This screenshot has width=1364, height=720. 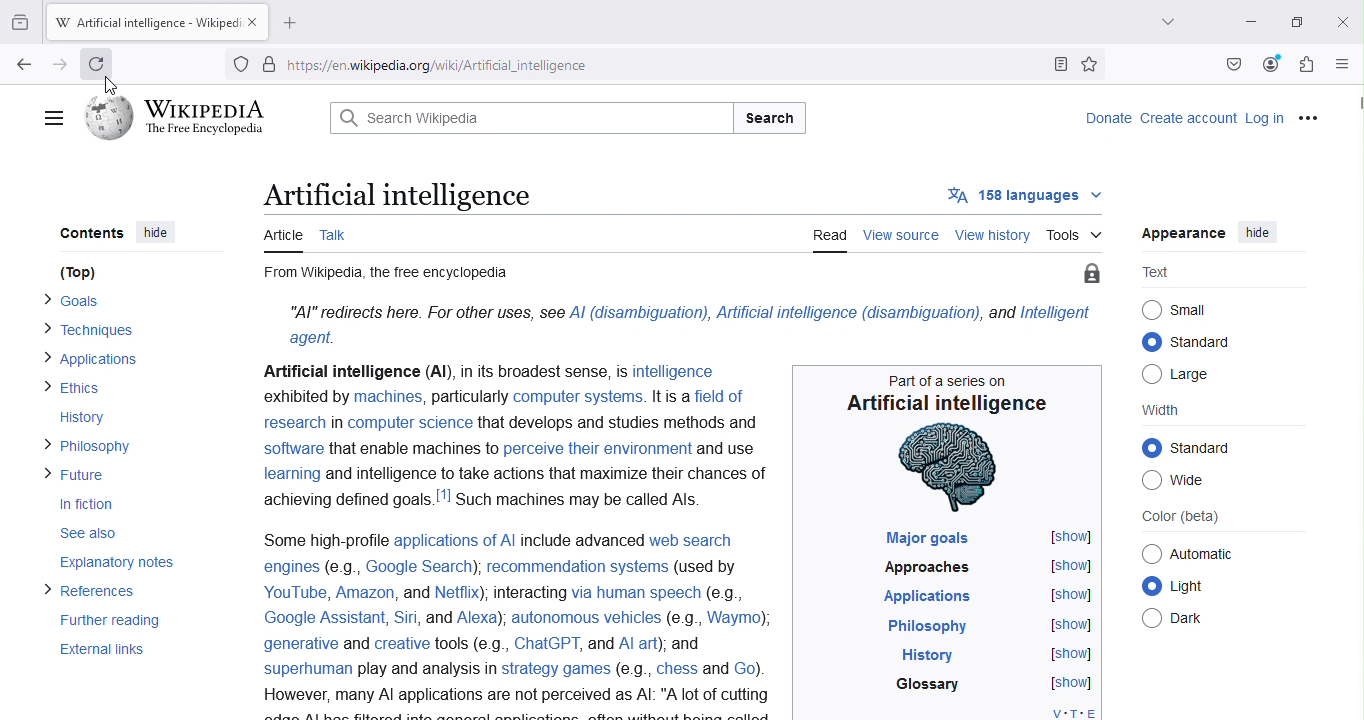 What do you see at coordinates (1068, 684) in the screenshot?
I see `[show]` at bounding box center [1068, 684].